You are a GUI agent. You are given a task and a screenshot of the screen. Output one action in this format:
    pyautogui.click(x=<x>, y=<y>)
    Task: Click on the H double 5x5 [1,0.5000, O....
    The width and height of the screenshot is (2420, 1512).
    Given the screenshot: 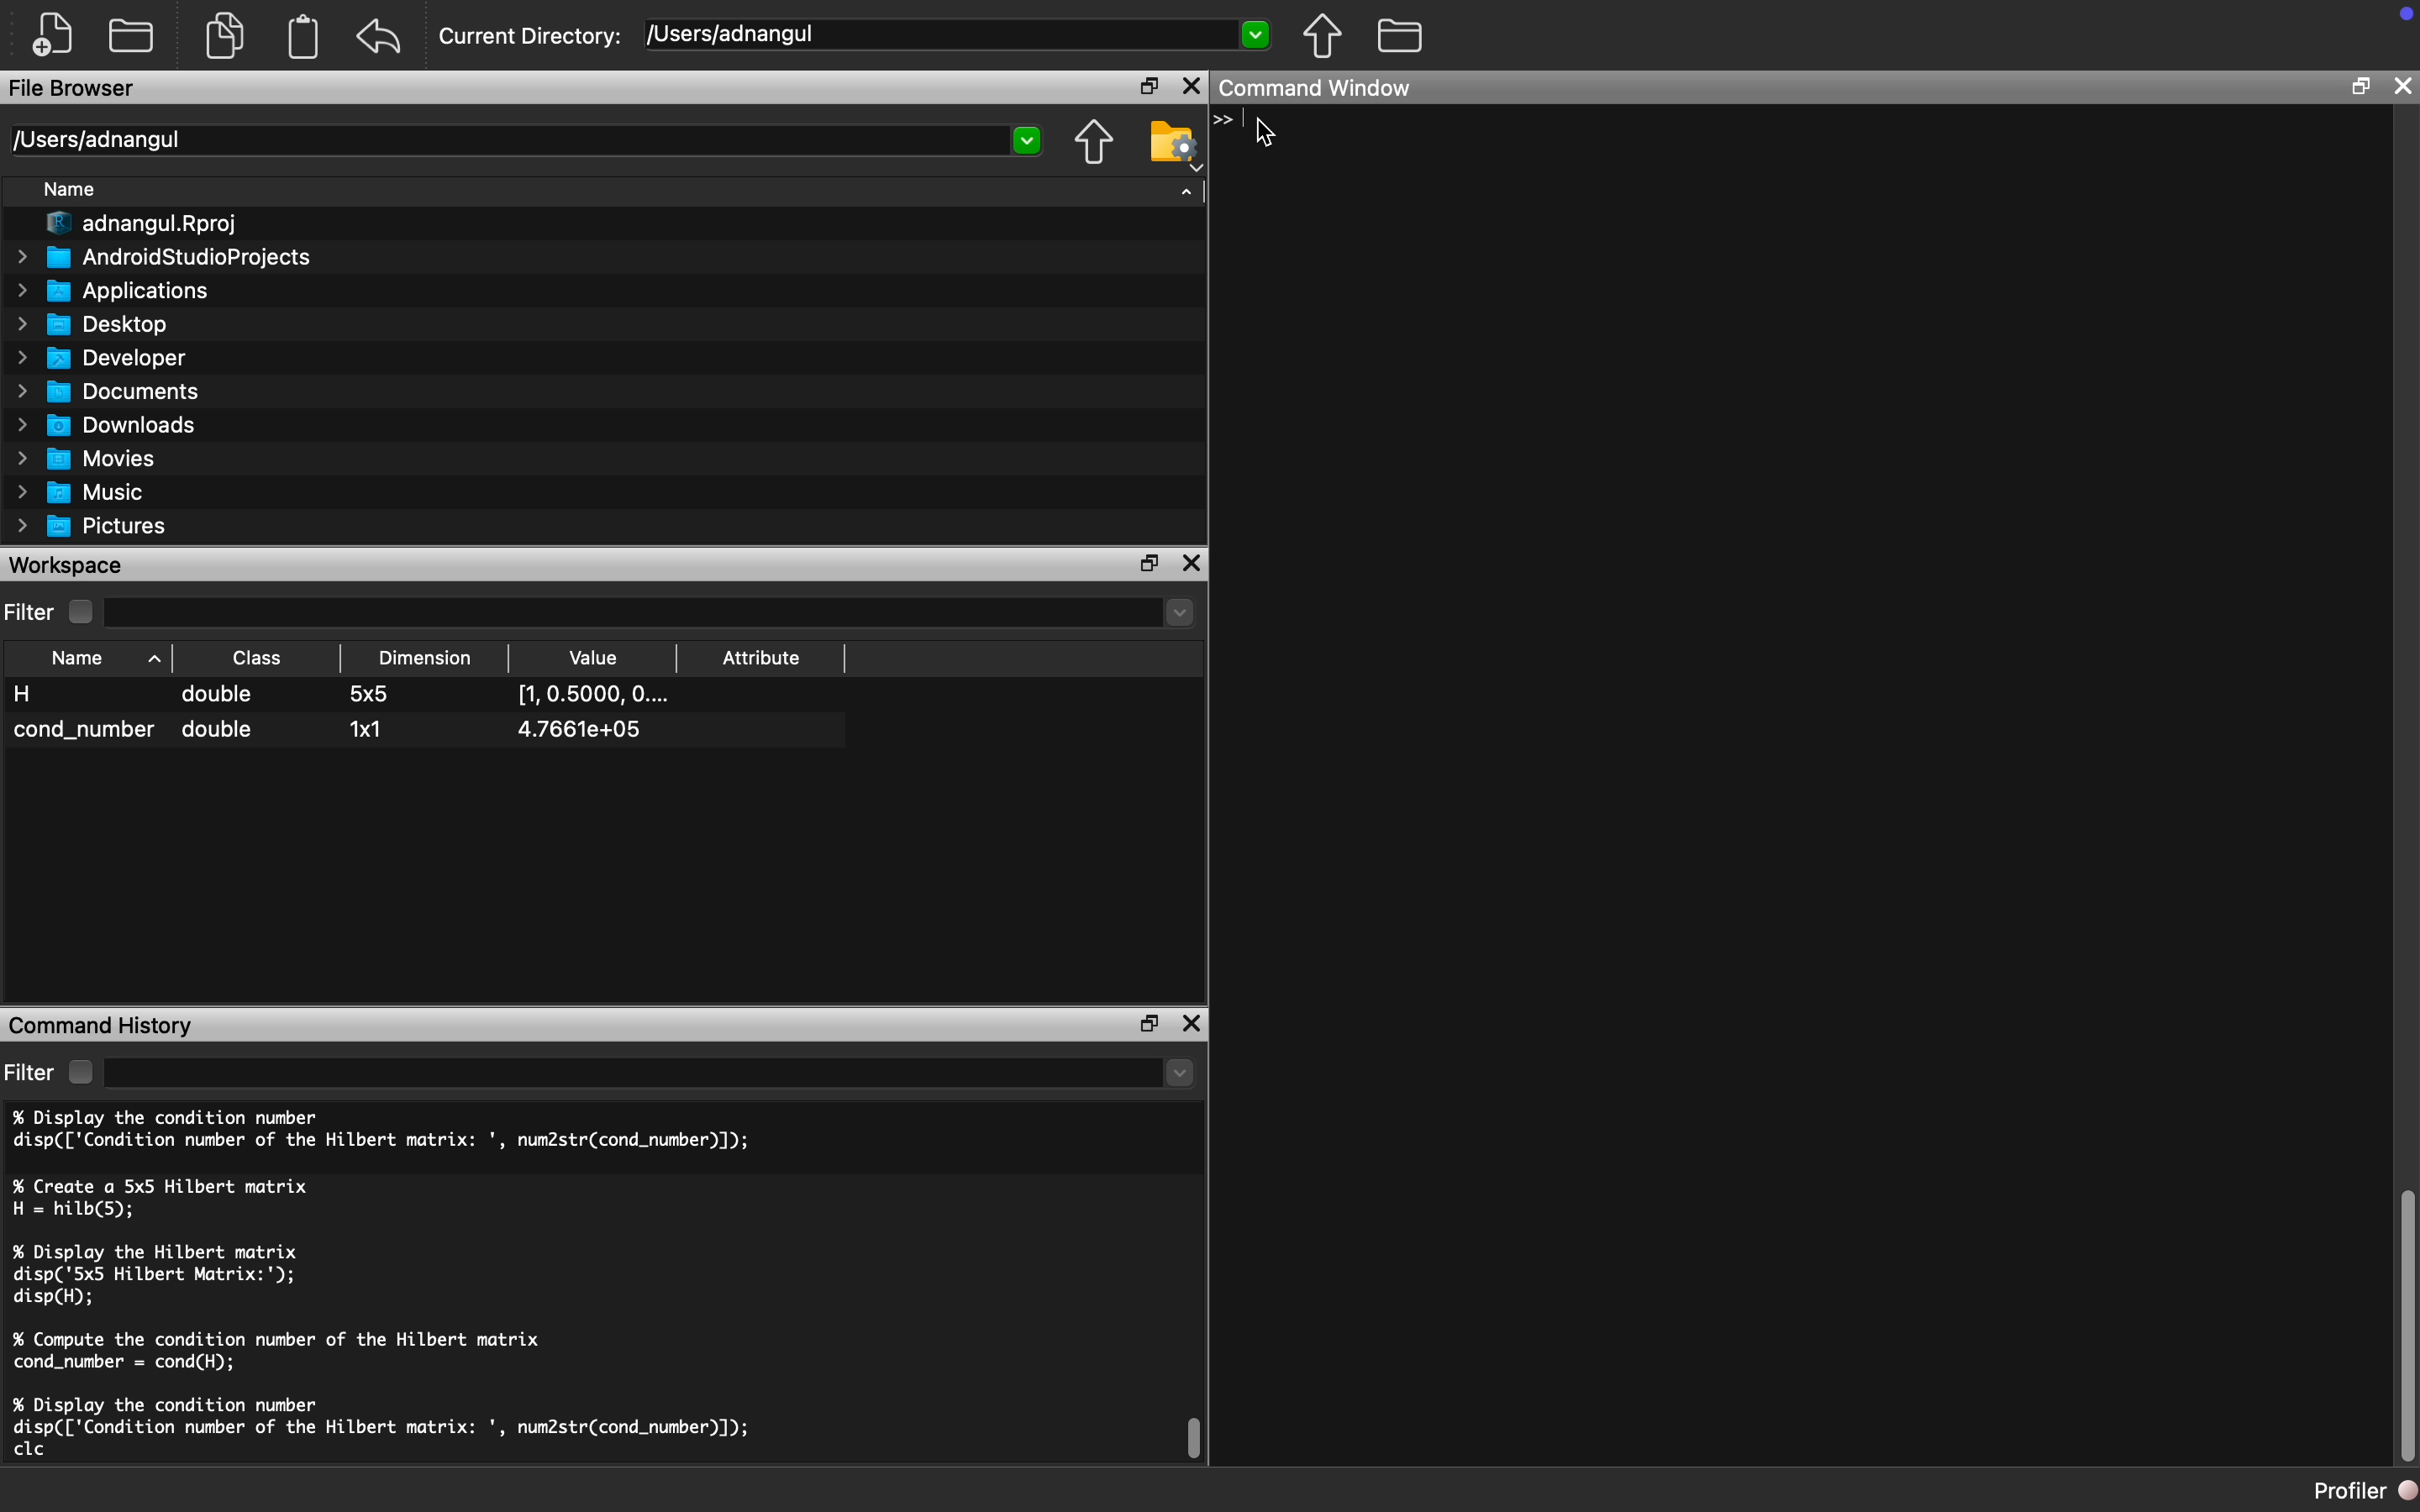 What is the action you would take?
    pyautogui.click(x=346, y=697)
    